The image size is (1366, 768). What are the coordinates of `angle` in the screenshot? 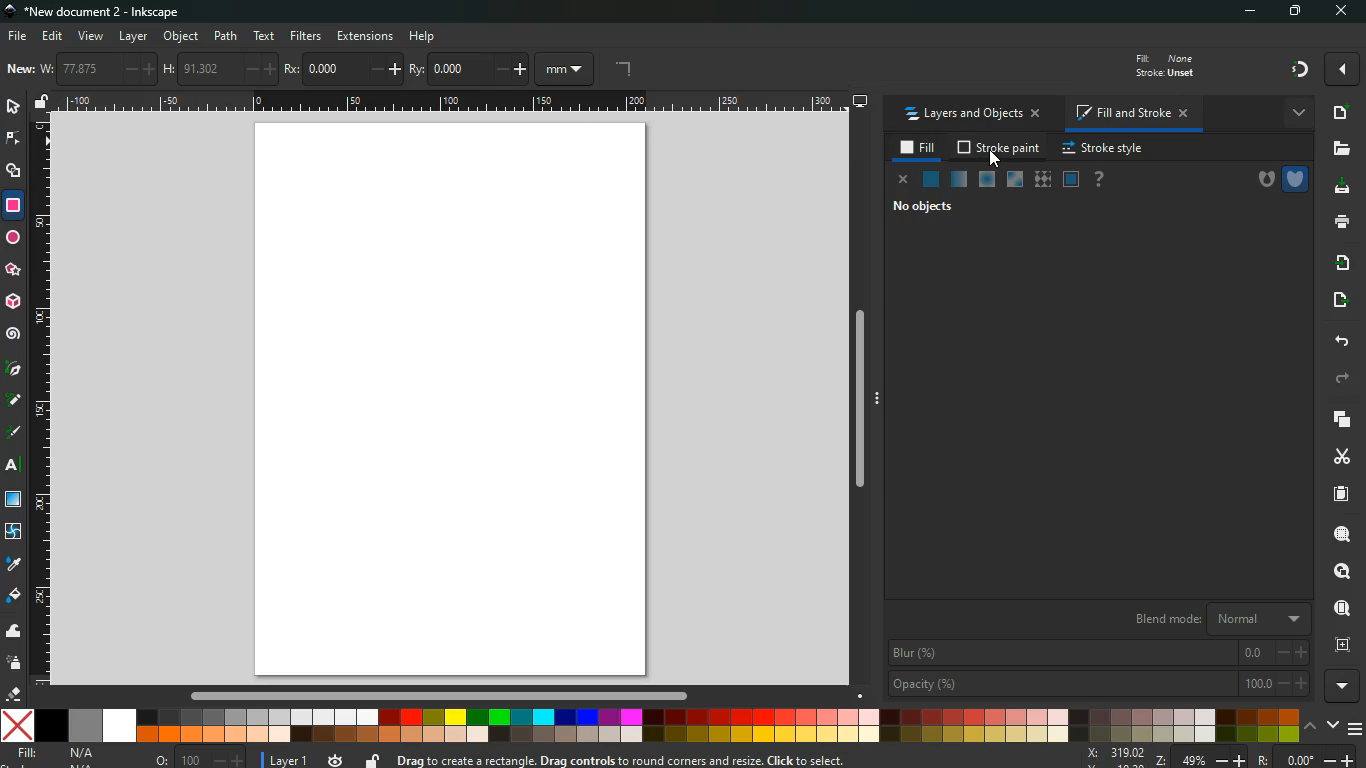 It's located at (636, 70).